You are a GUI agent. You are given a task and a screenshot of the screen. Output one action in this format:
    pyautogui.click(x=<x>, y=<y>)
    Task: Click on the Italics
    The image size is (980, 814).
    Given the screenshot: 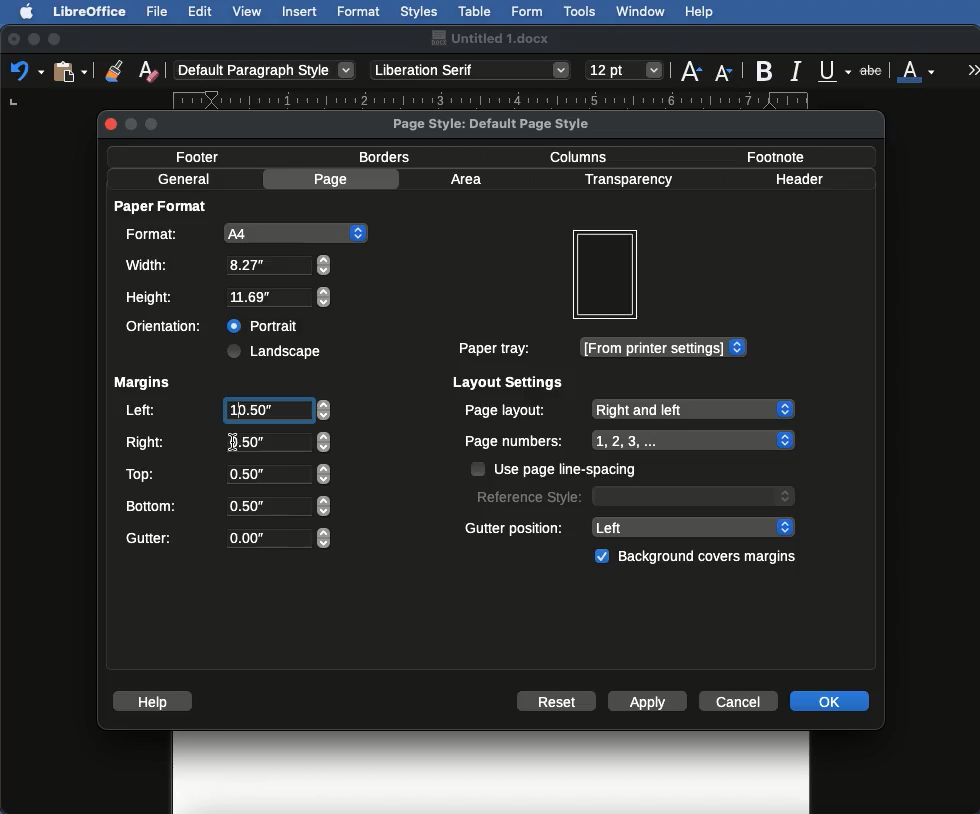 What is the action you would take?
    pyautogui.click(x=799, y=69)
    